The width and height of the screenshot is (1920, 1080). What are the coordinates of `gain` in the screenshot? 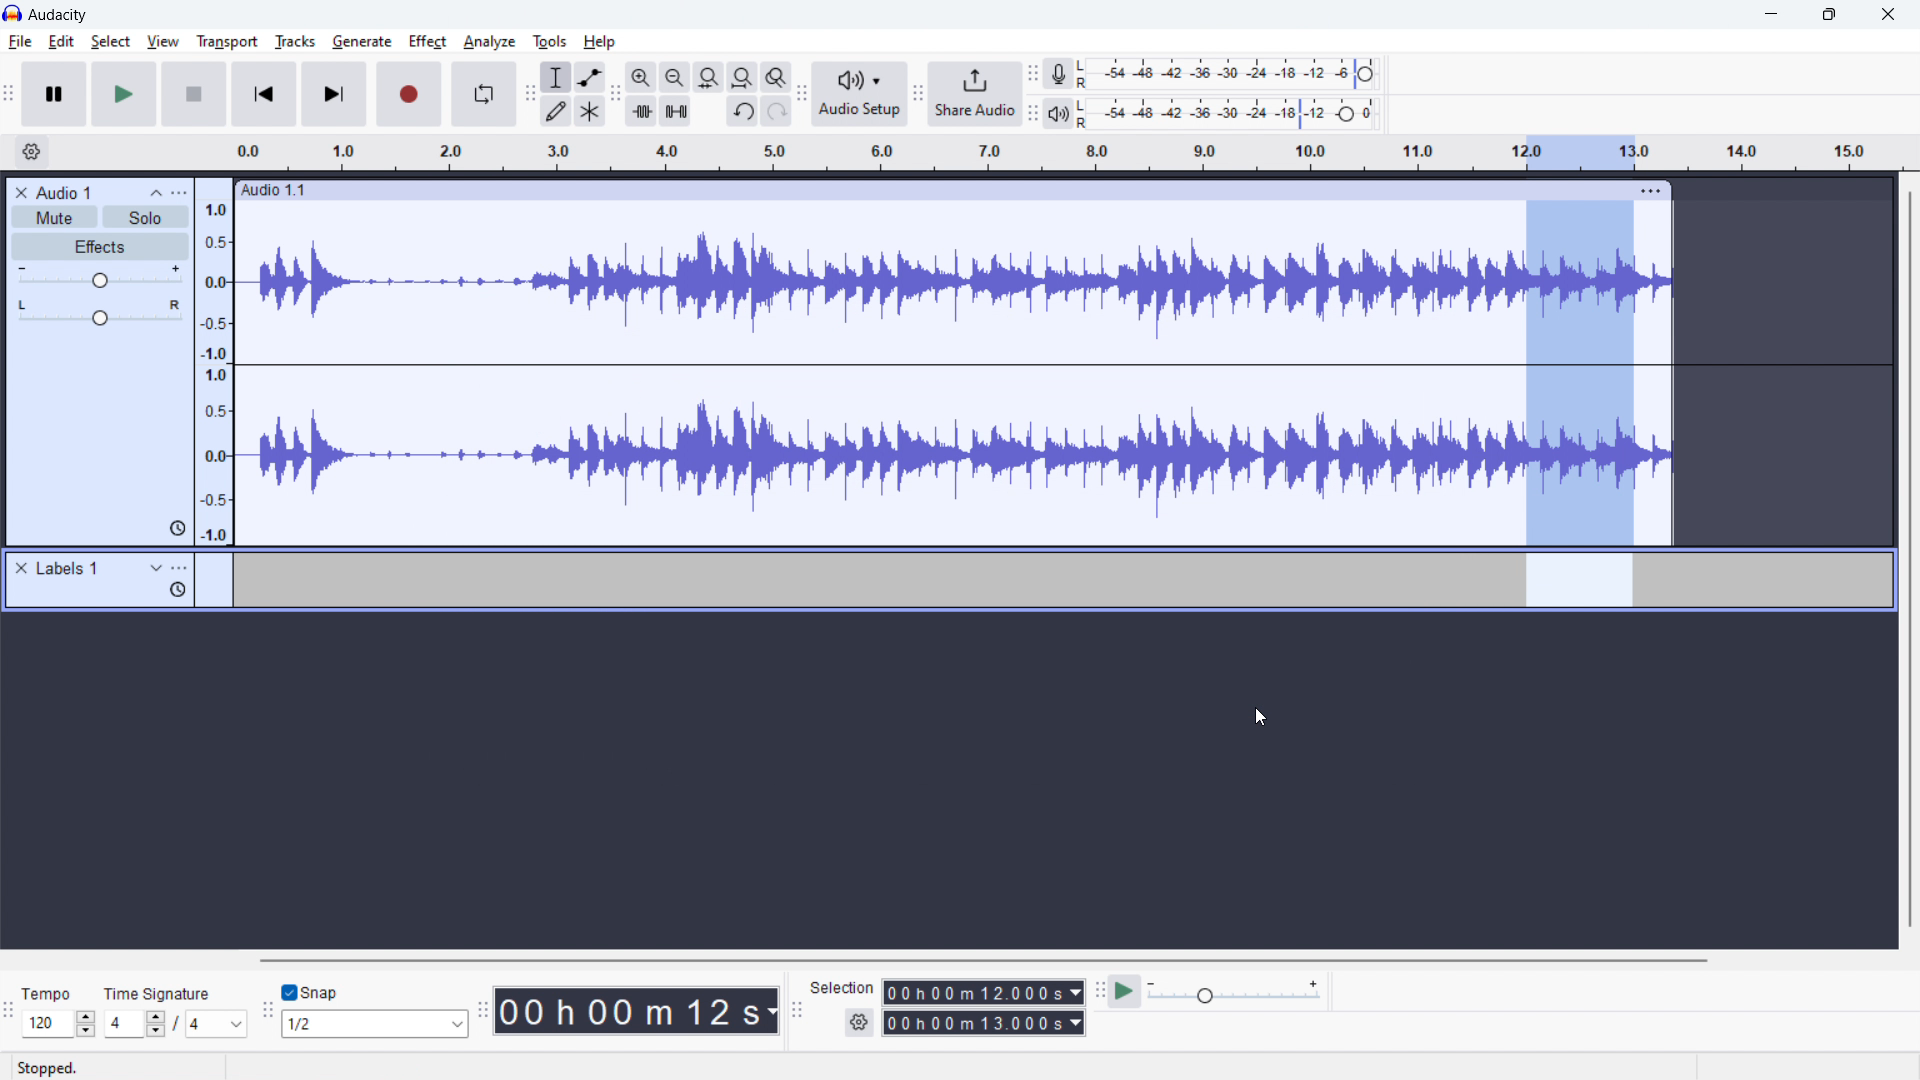 It's located at (100, 277).